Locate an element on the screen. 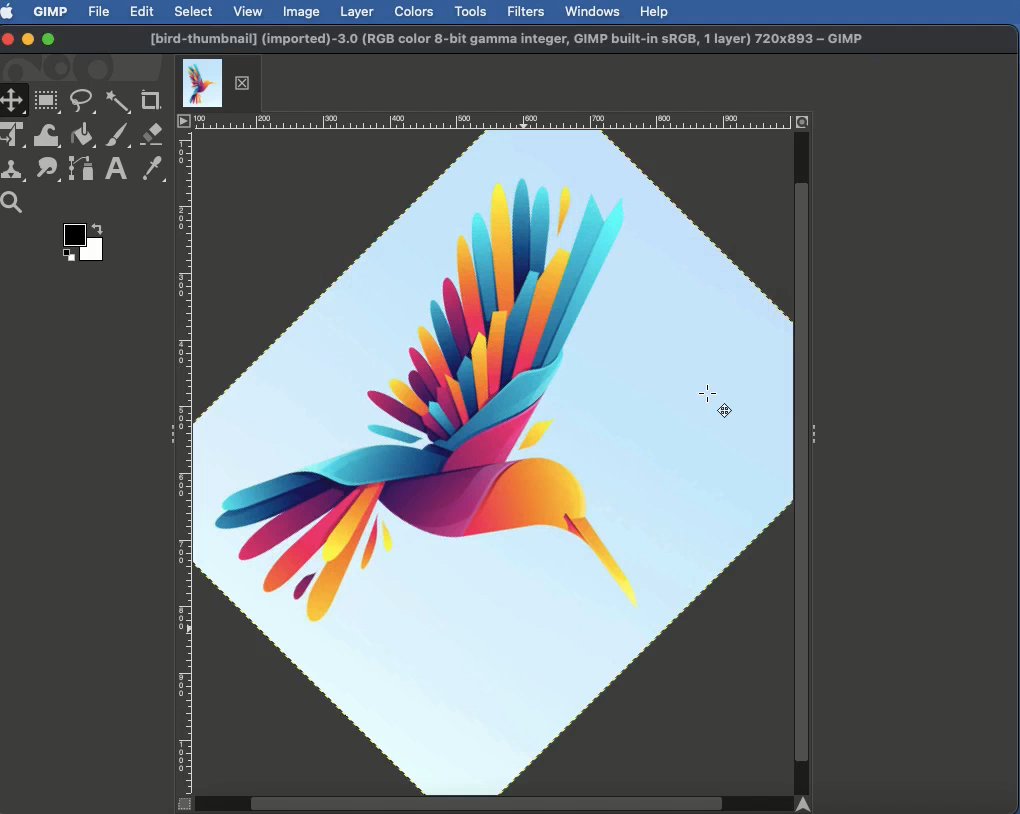  Access the image menu is located at coordinates (184, 122).